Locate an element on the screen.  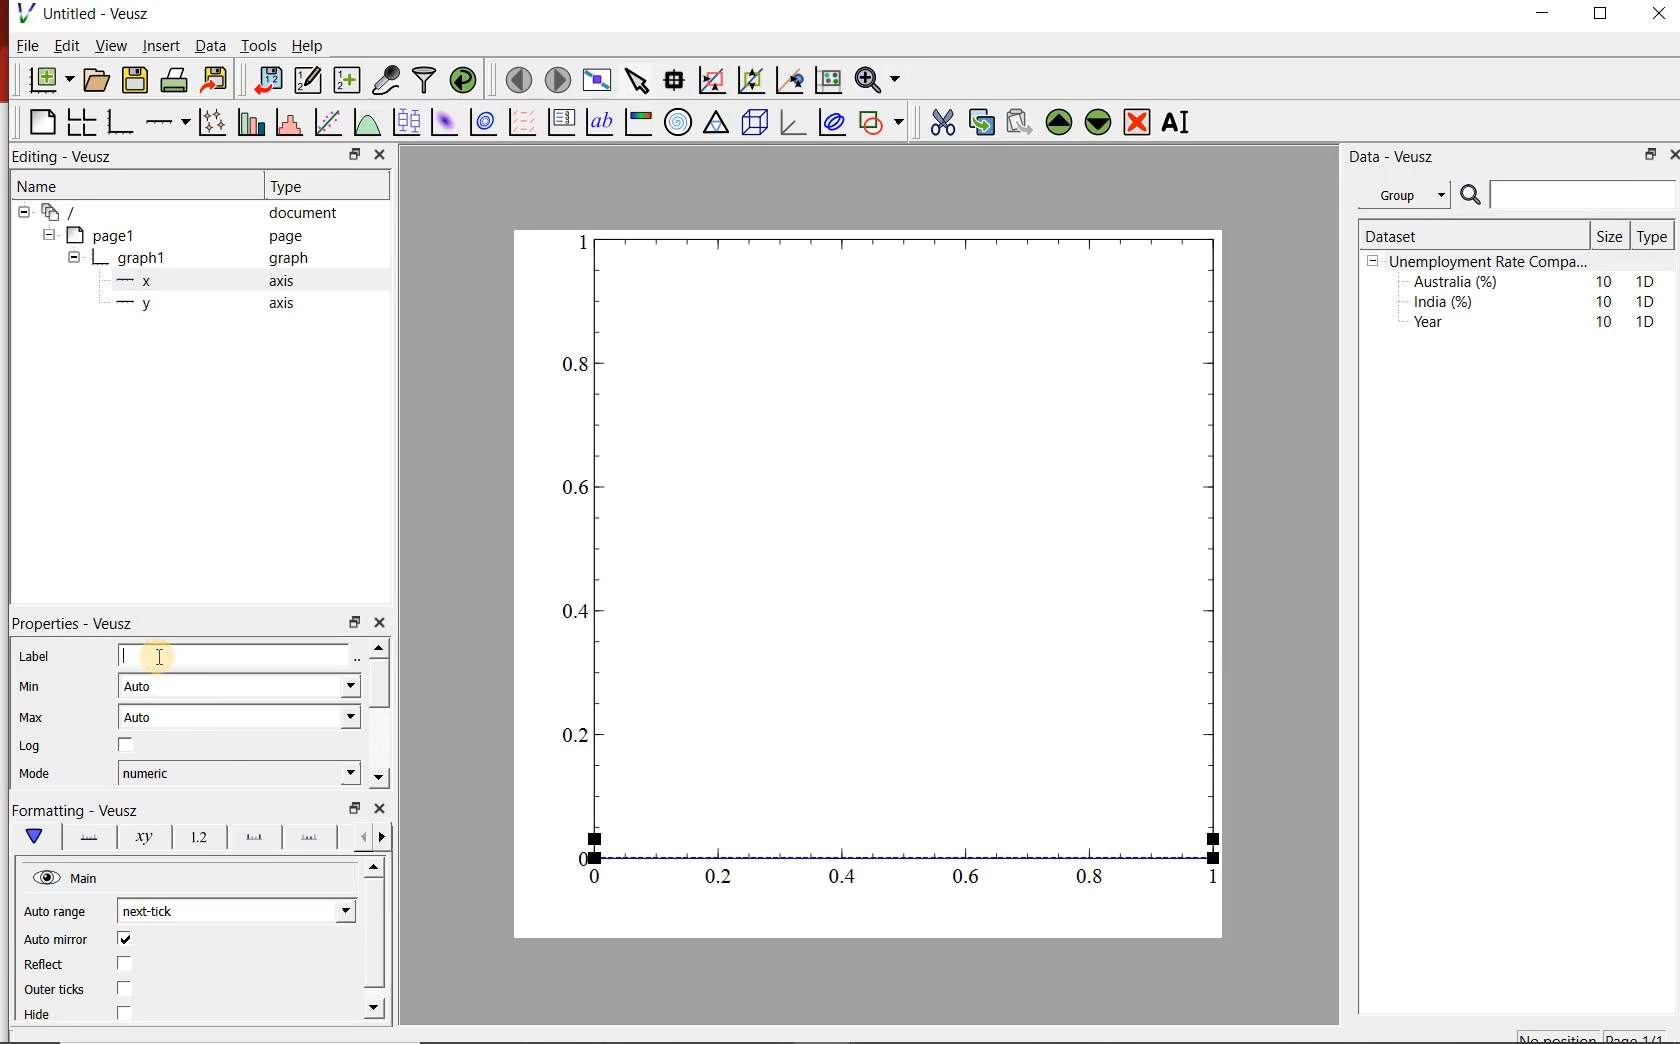
bar graphs is located at coordinates (249, 122).